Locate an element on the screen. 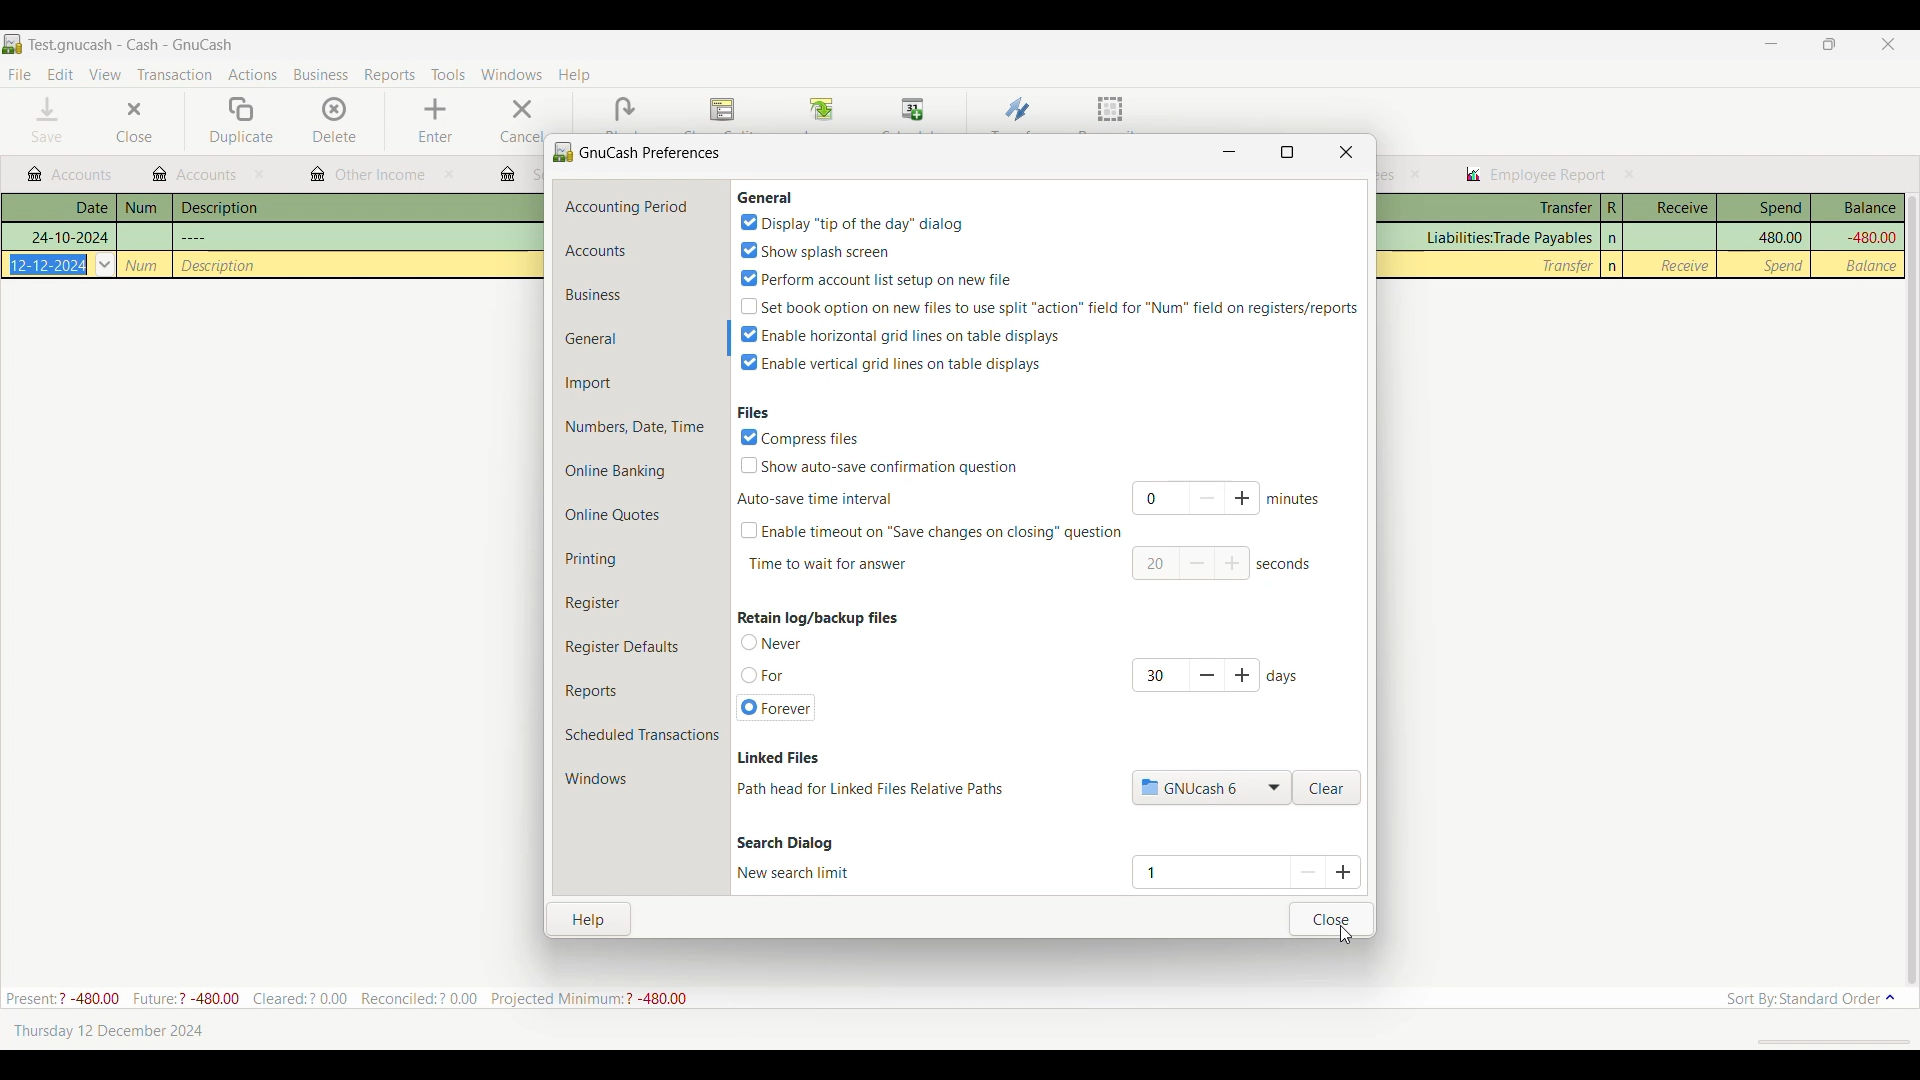  display is located at coordinates (851, 223).